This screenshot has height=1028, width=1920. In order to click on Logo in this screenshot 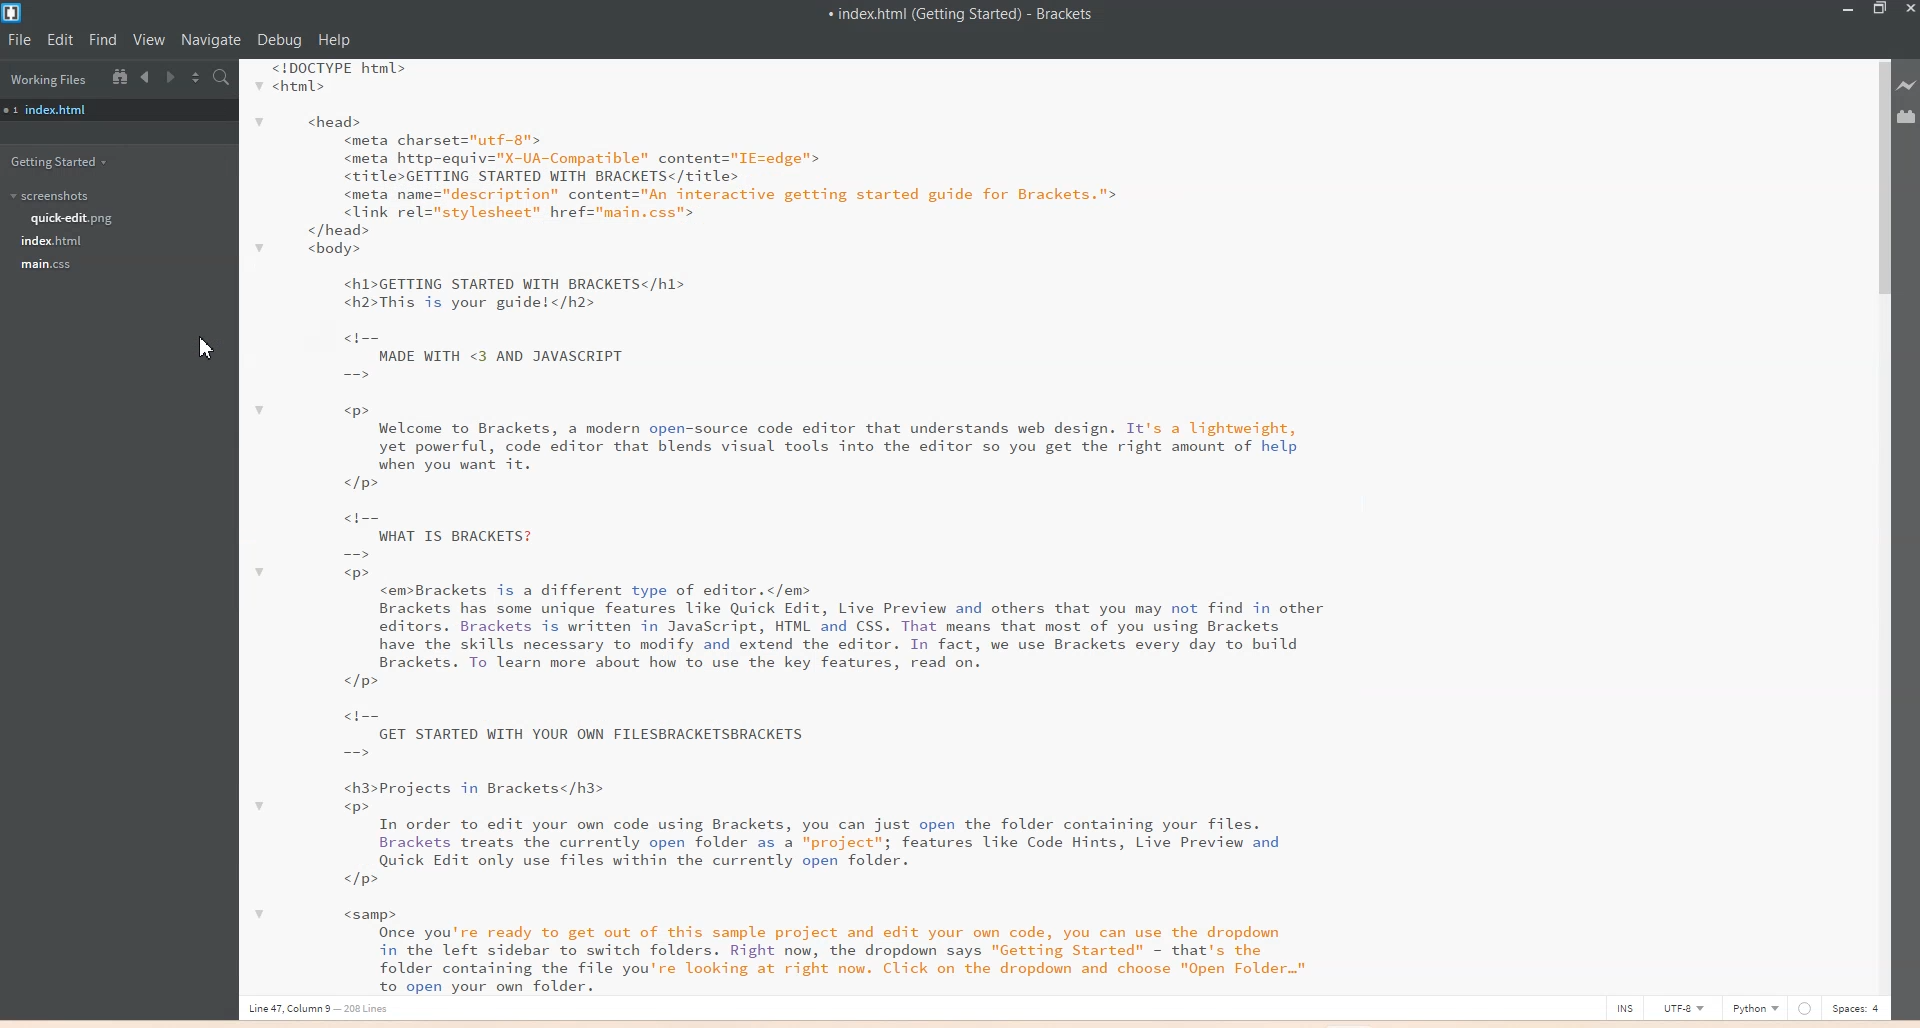, I will do `click(13, 14)`.